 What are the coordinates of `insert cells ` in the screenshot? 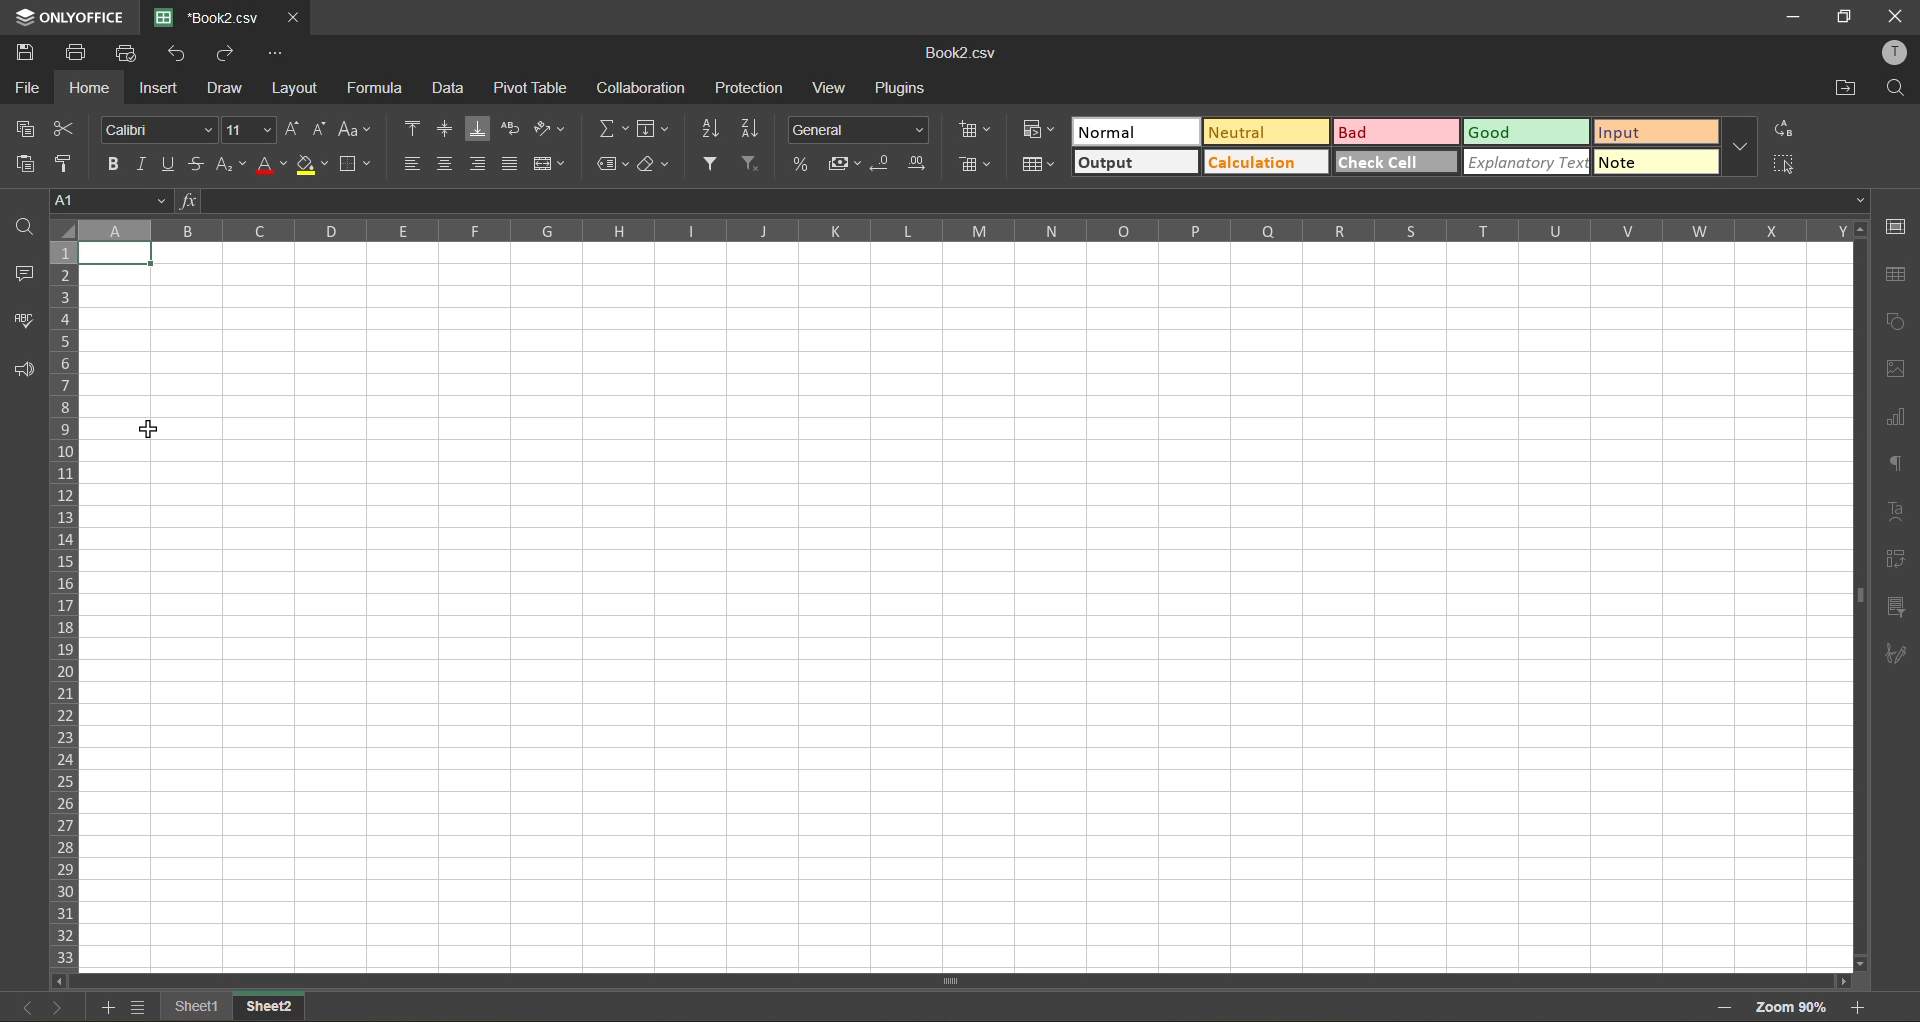 It's located at (976, 130).